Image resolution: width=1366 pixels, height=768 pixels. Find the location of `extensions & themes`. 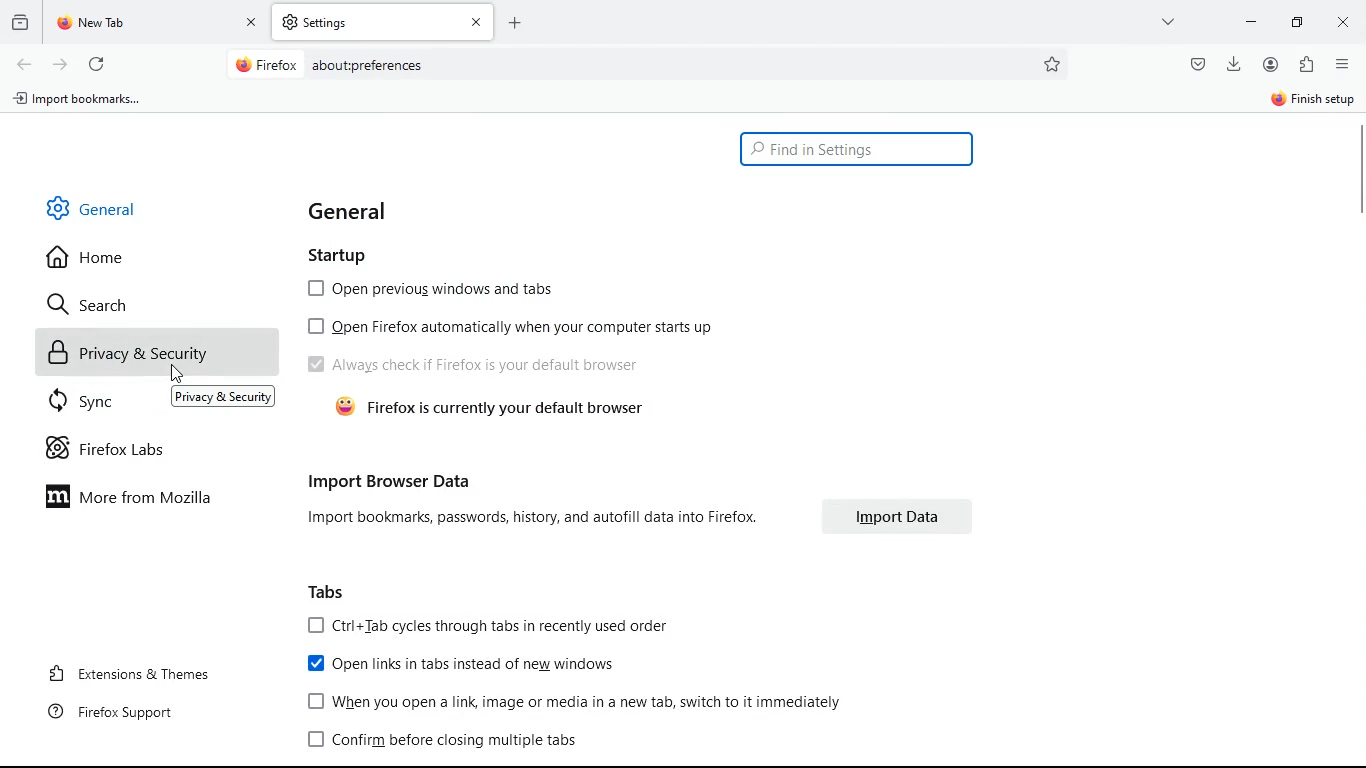

extensions & themes is located at coordinates (147, 670).